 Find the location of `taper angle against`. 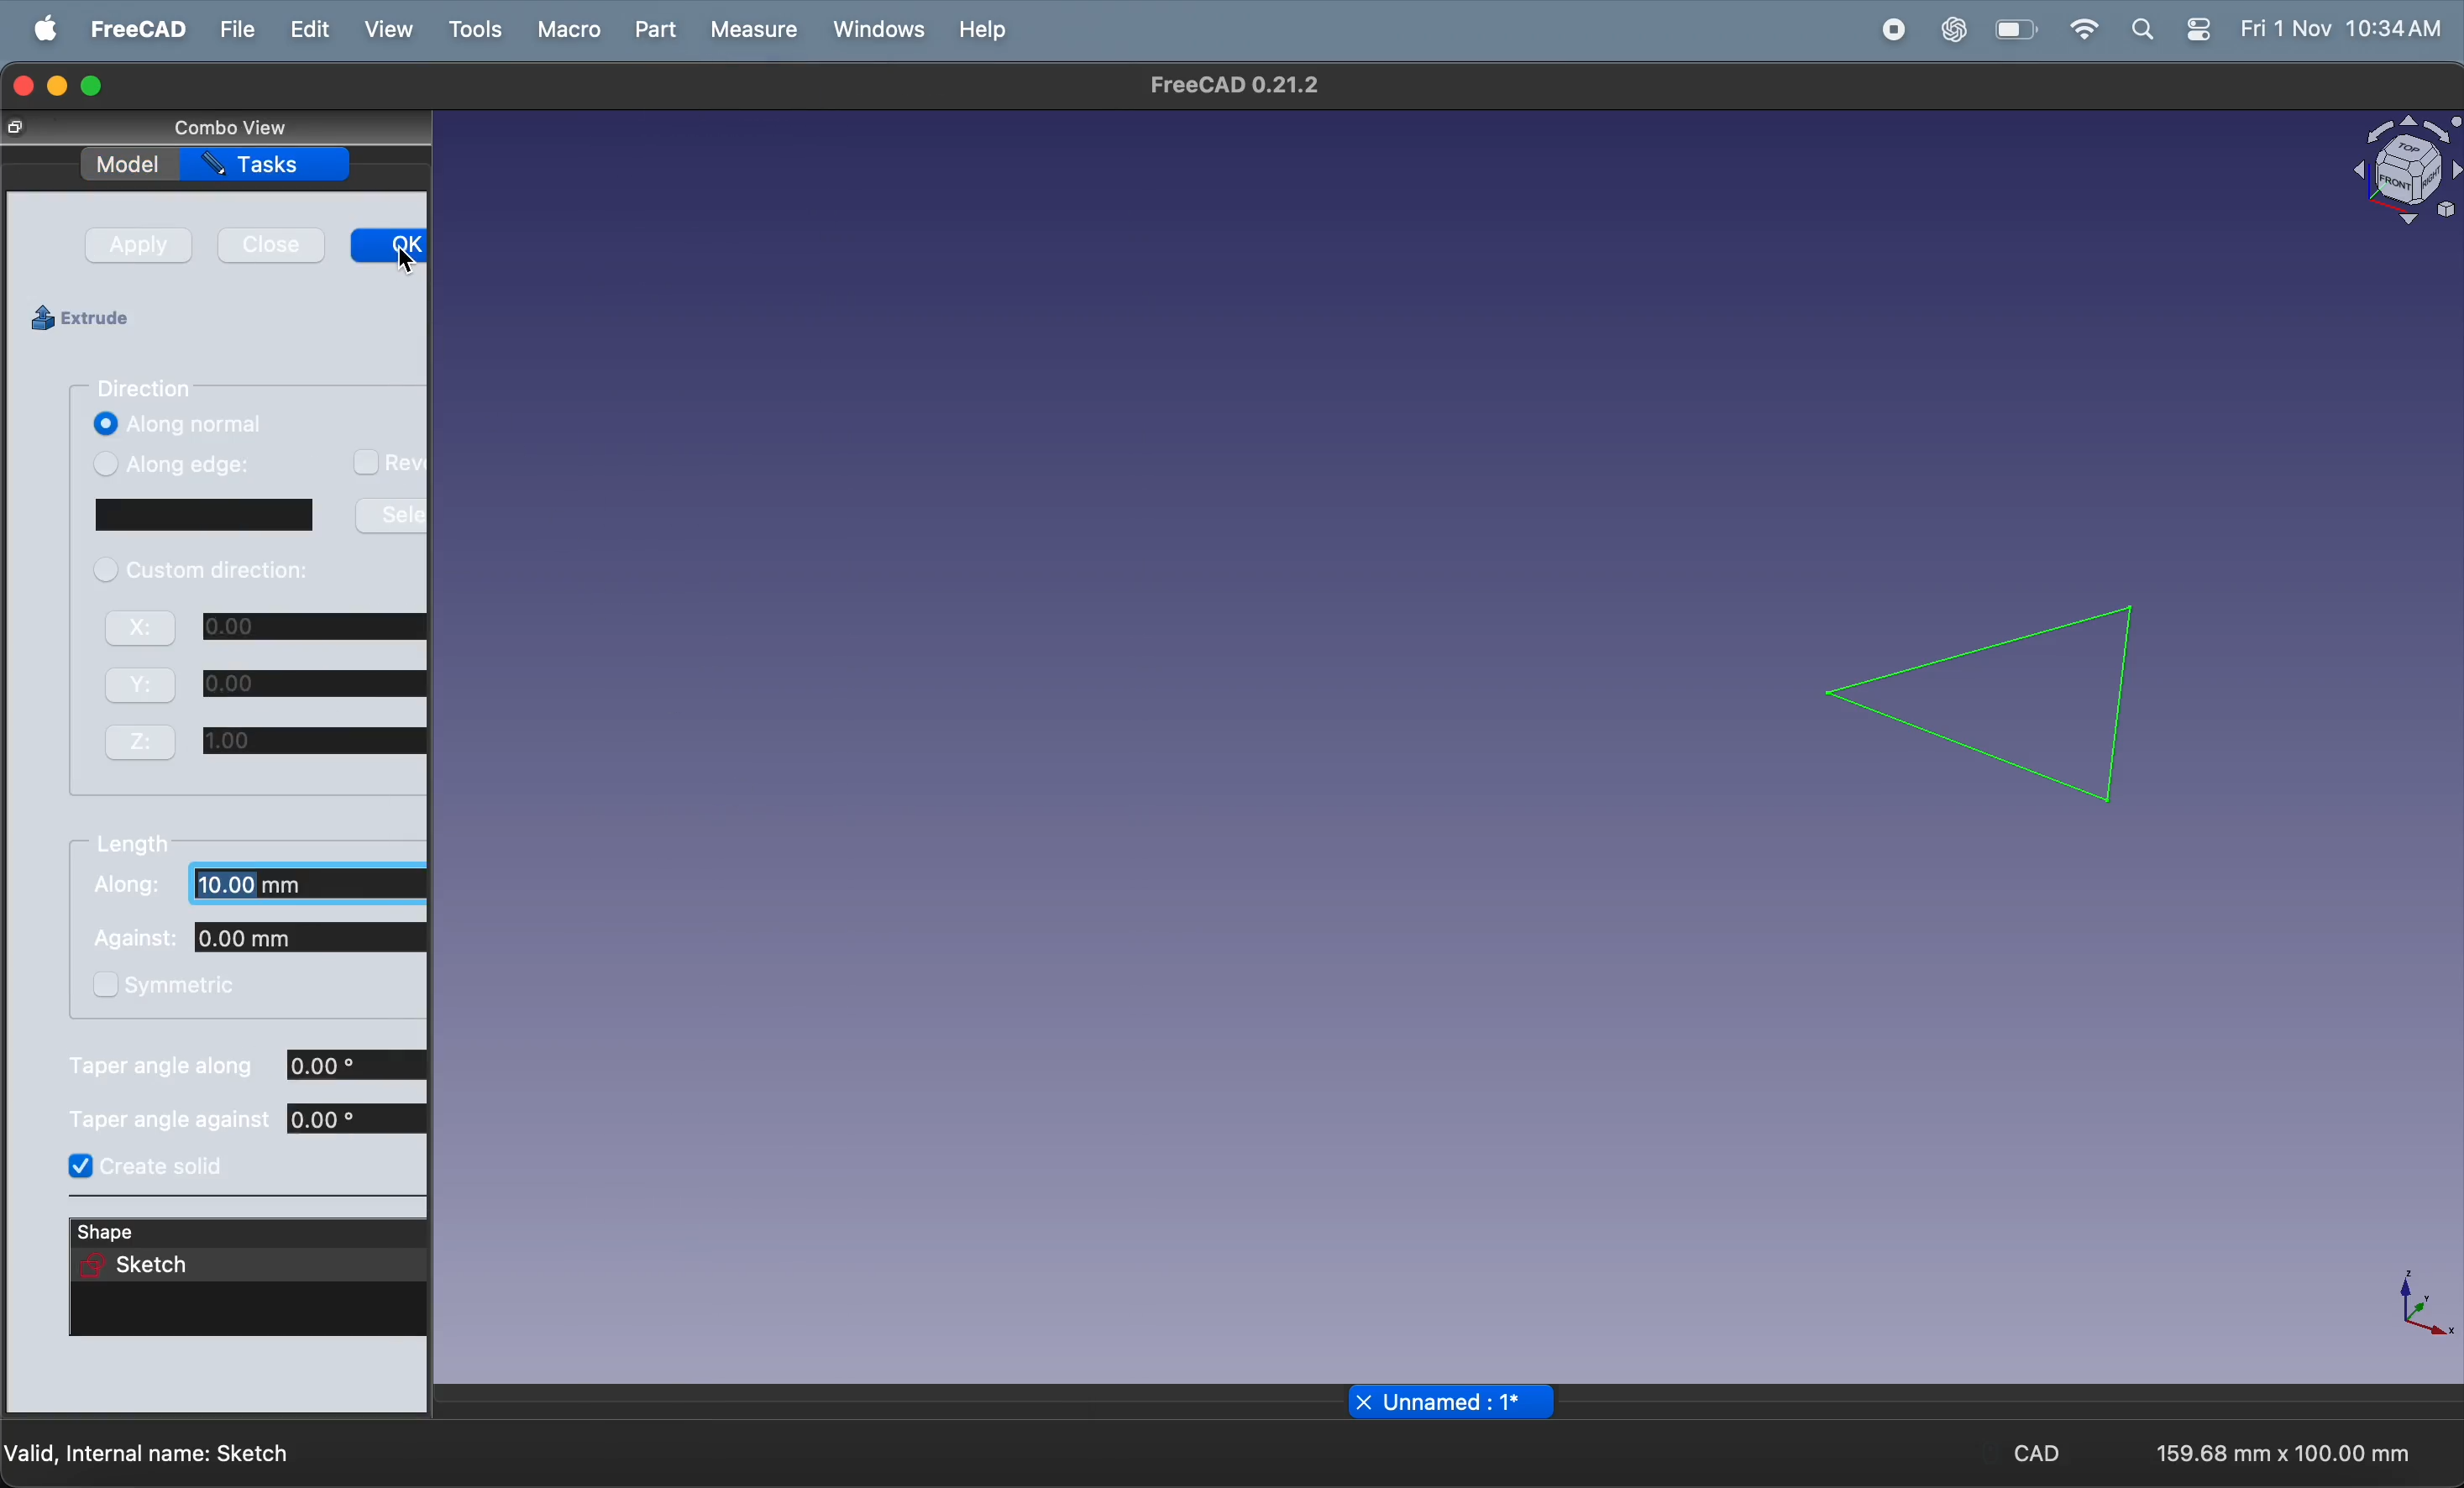

taper angle against is located at coordinates (356, 1118).